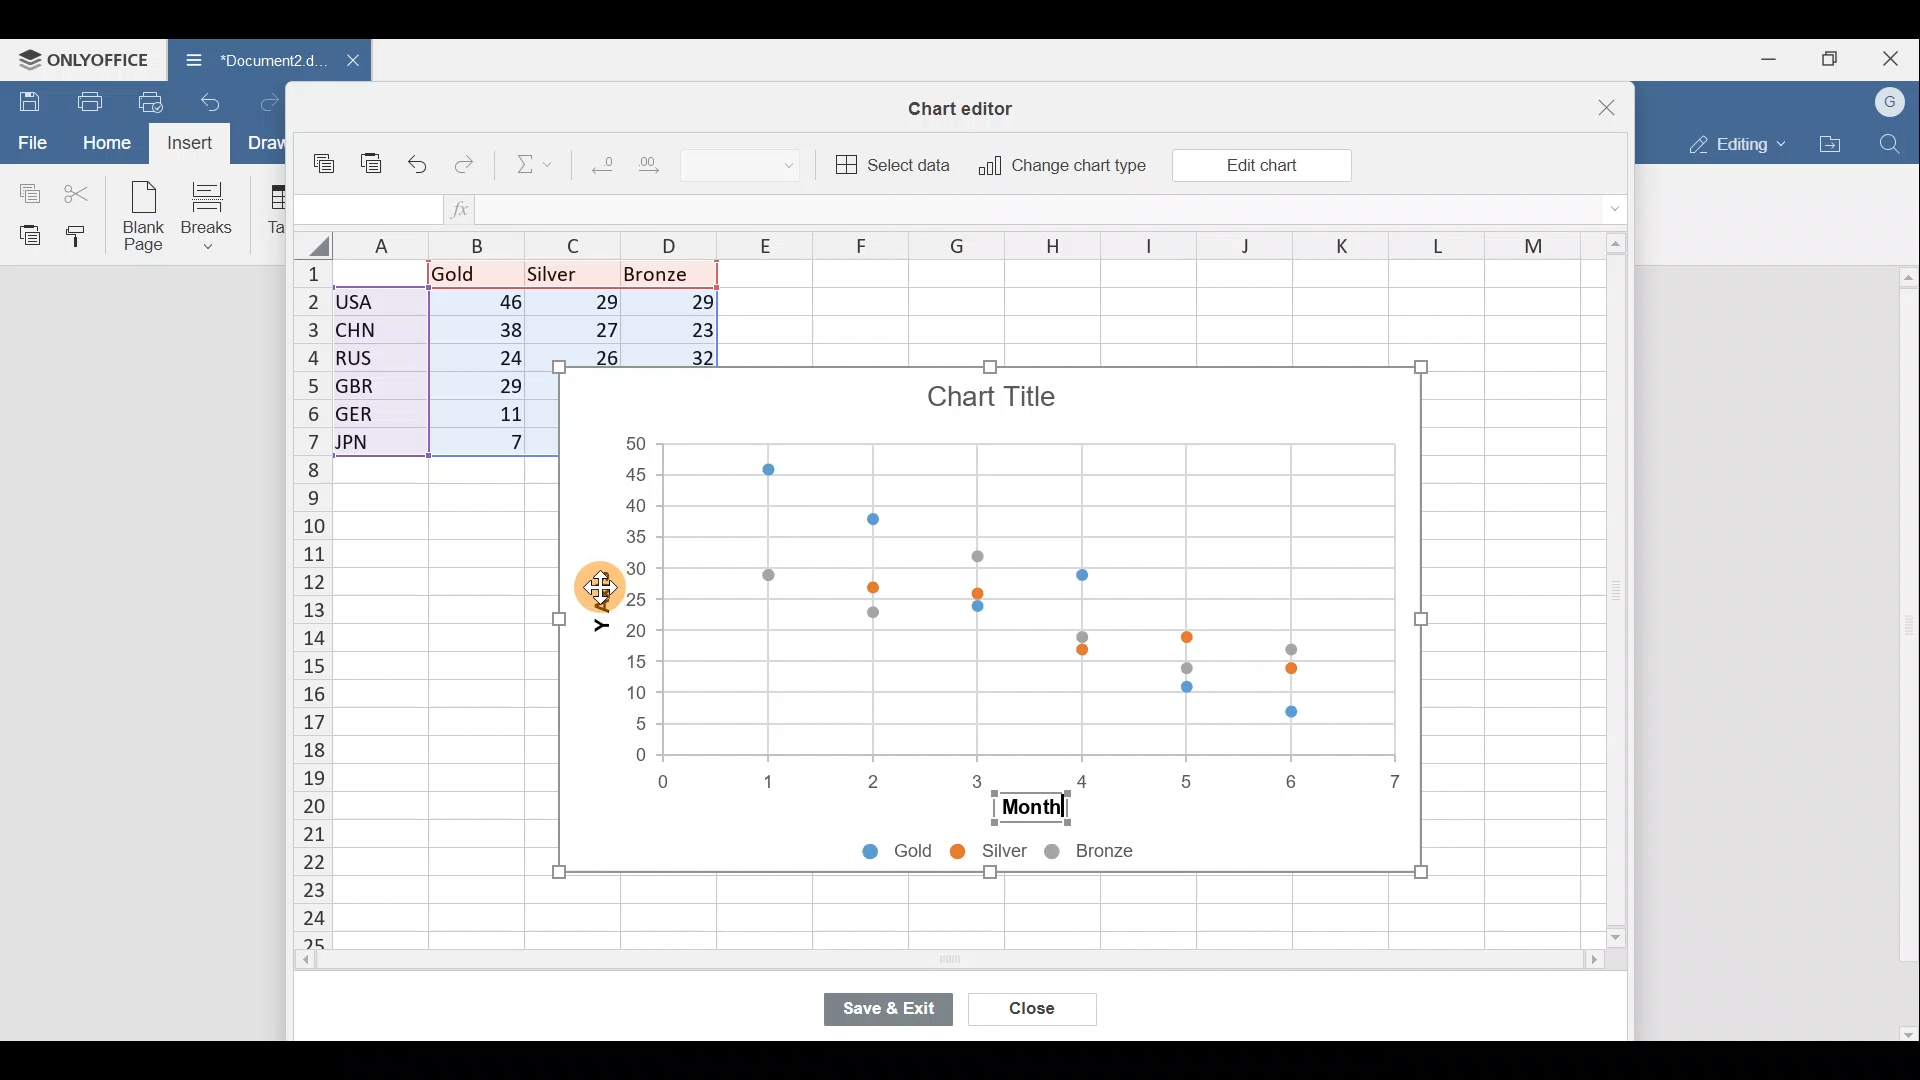 The height and width of the screenshot is (1080, 1920). What do you see at coordinates (955, 244) in the screenshot?
I see `Columns` at bounding box center [955, 244].